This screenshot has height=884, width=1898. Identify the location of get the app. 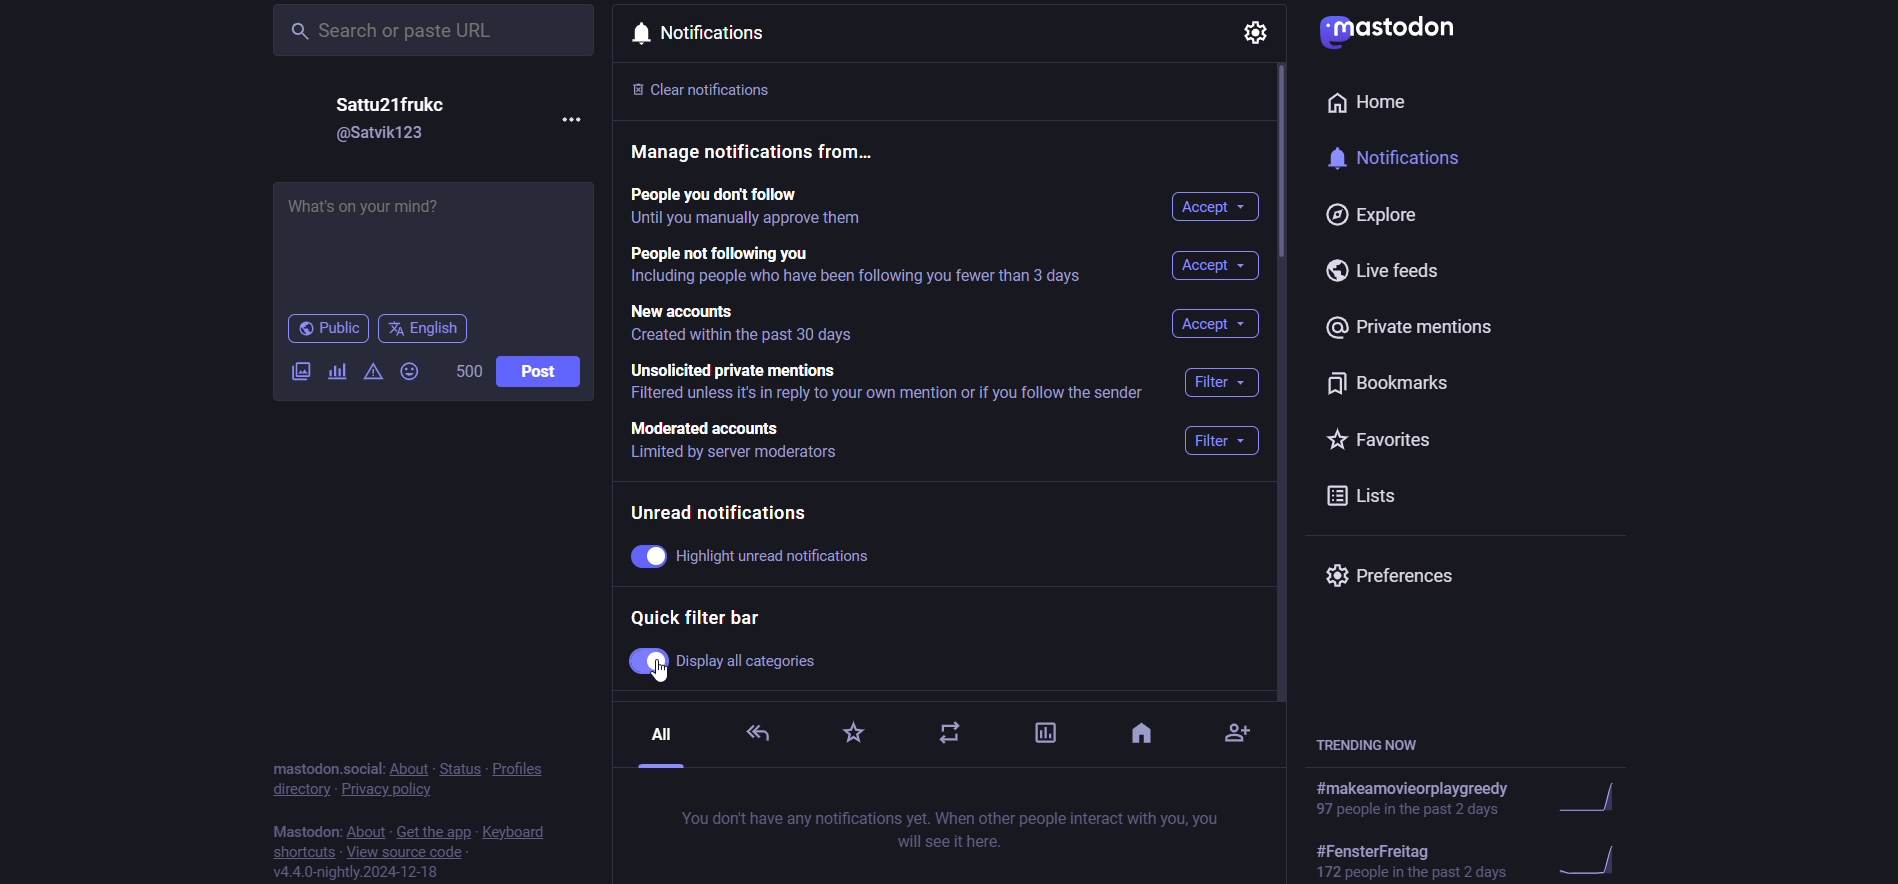
(431, 830).